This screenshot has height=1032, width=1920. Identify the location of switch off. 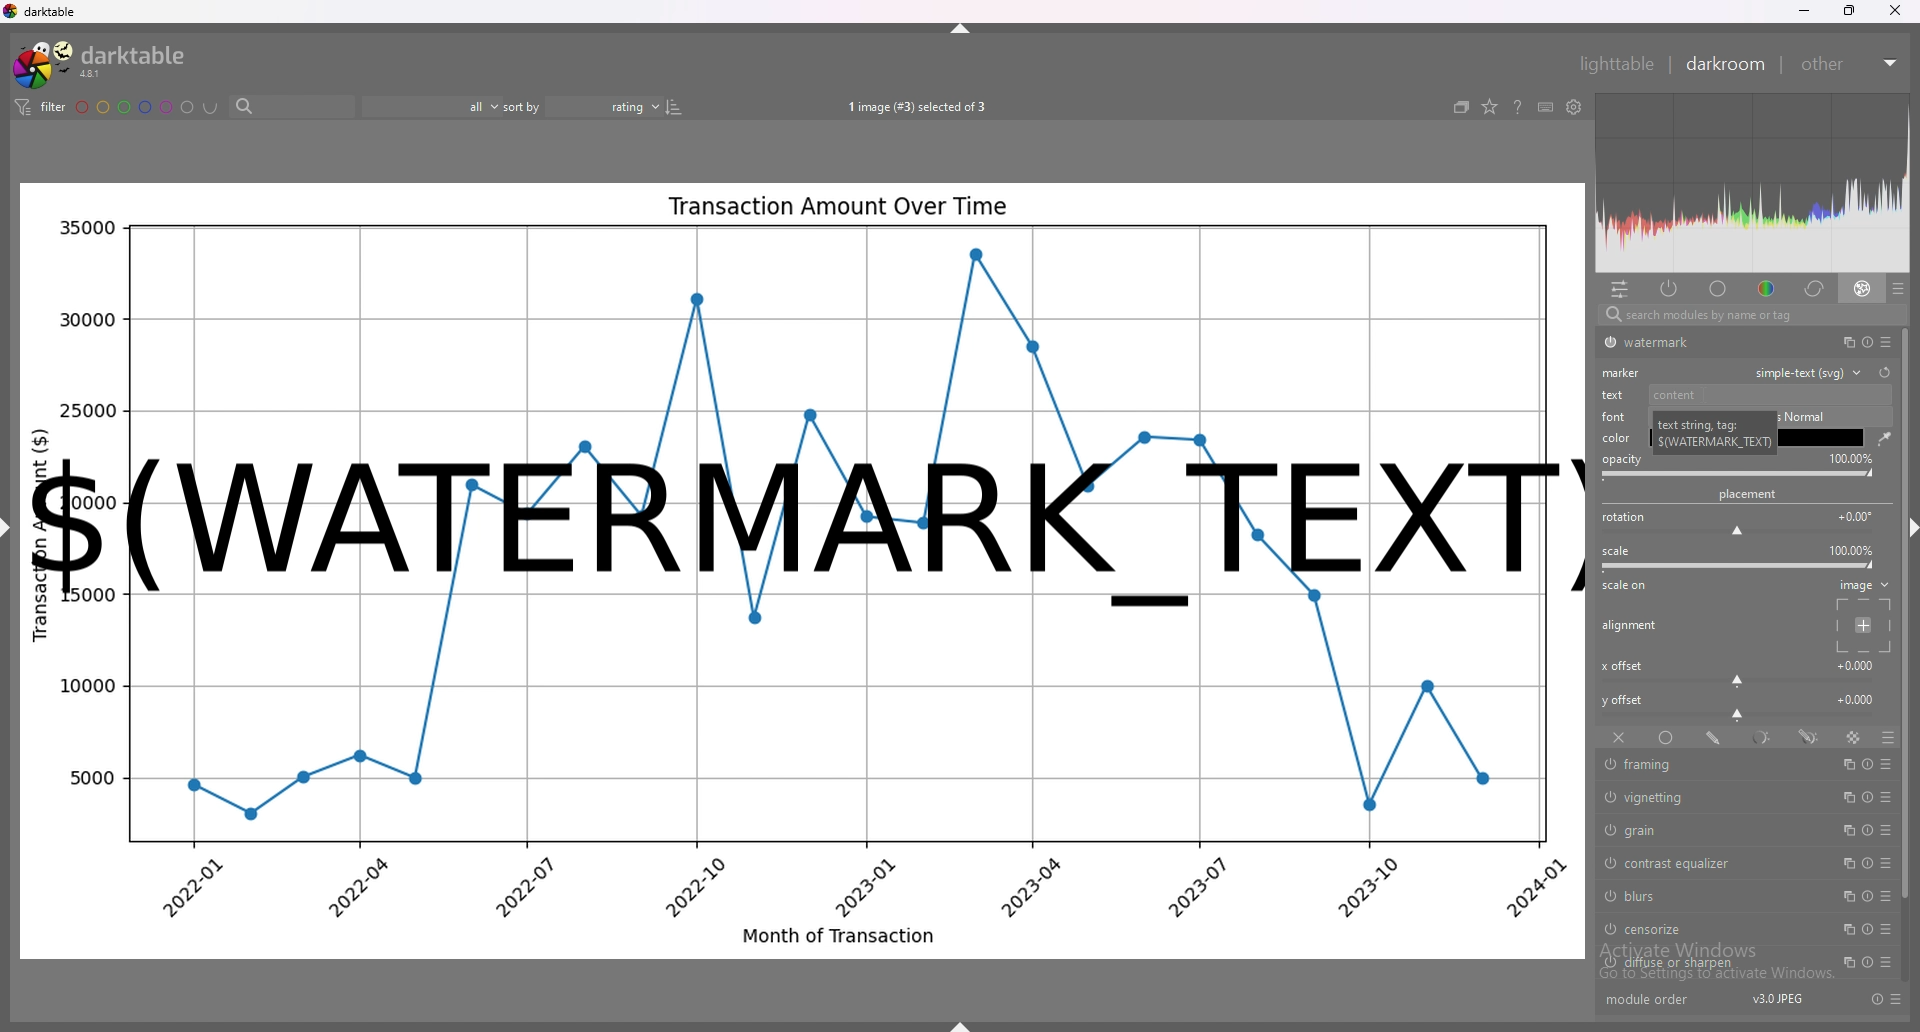
(1607, 860).